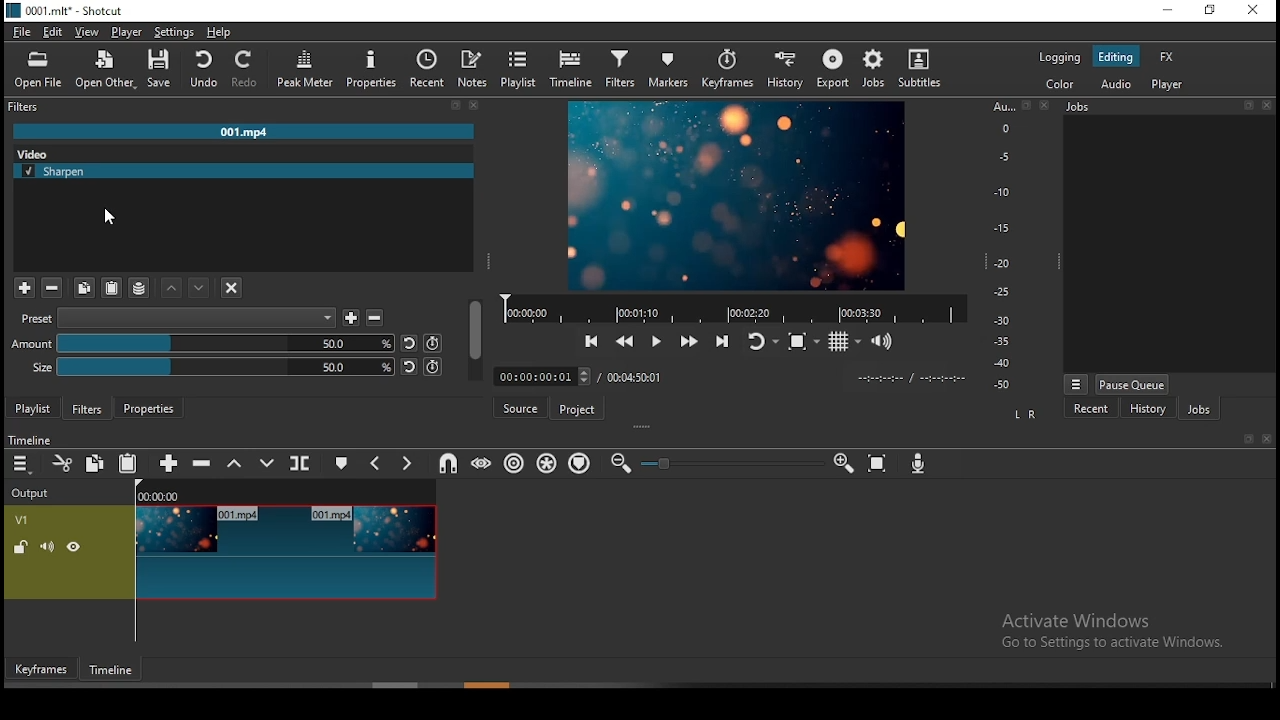 This screenshot has width=1280, height=720. I want to click on play quickly forward, so click(689, 336).